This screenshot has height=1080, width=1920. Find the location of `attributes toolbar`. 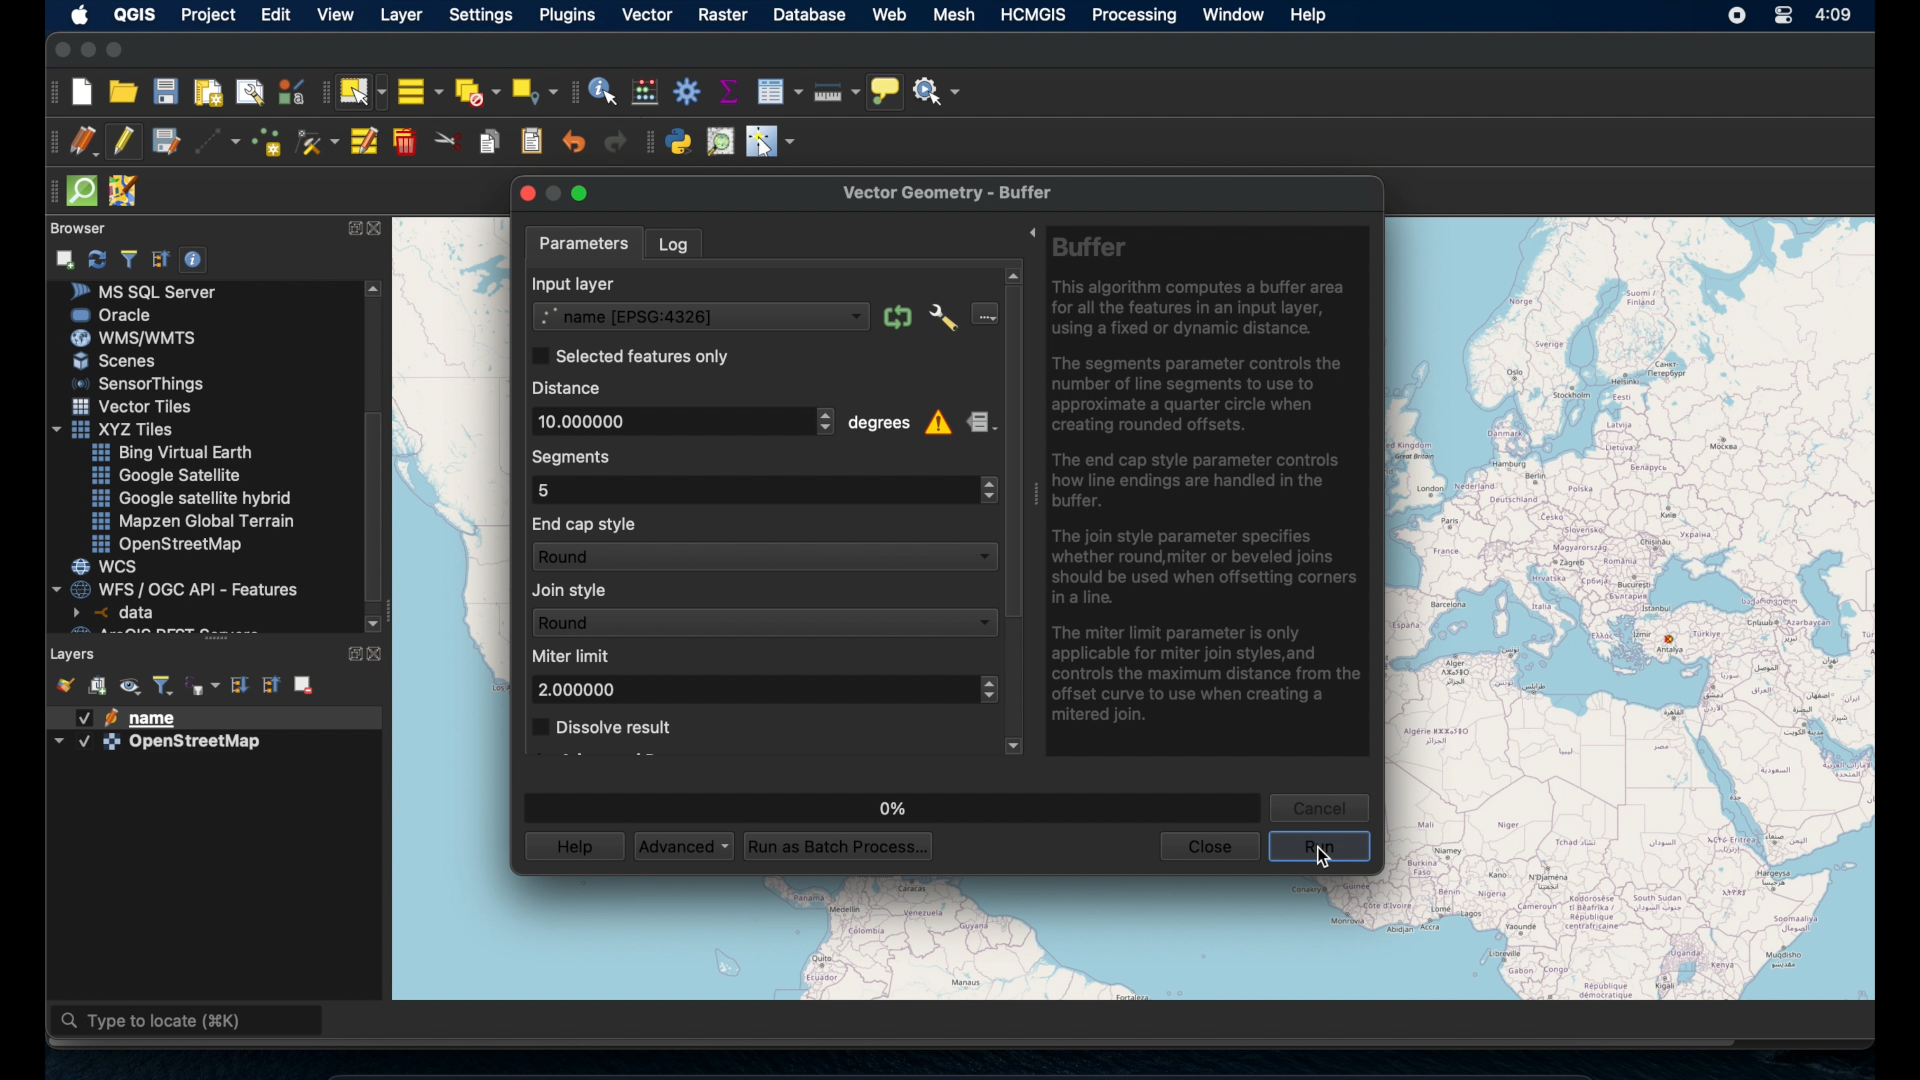

attributes toolbar is located at coordinates (573, 90).